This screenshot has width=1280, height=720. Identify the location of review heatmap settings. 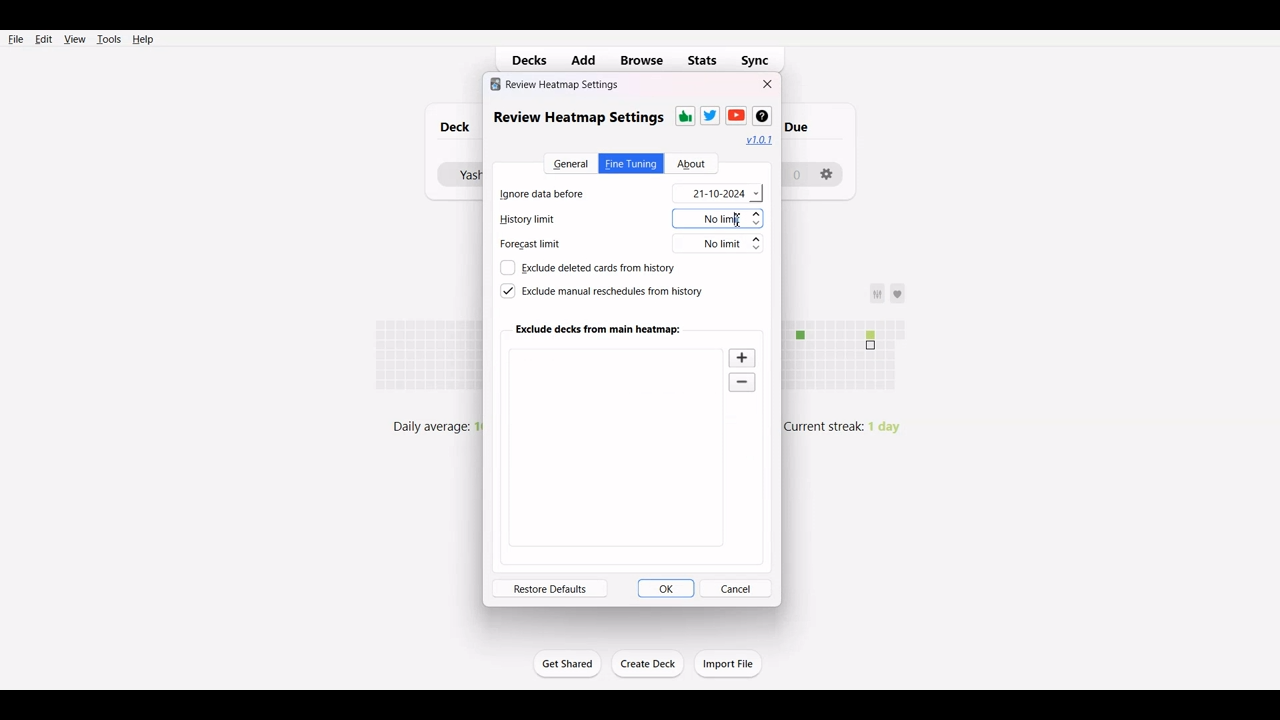
(577, 117).